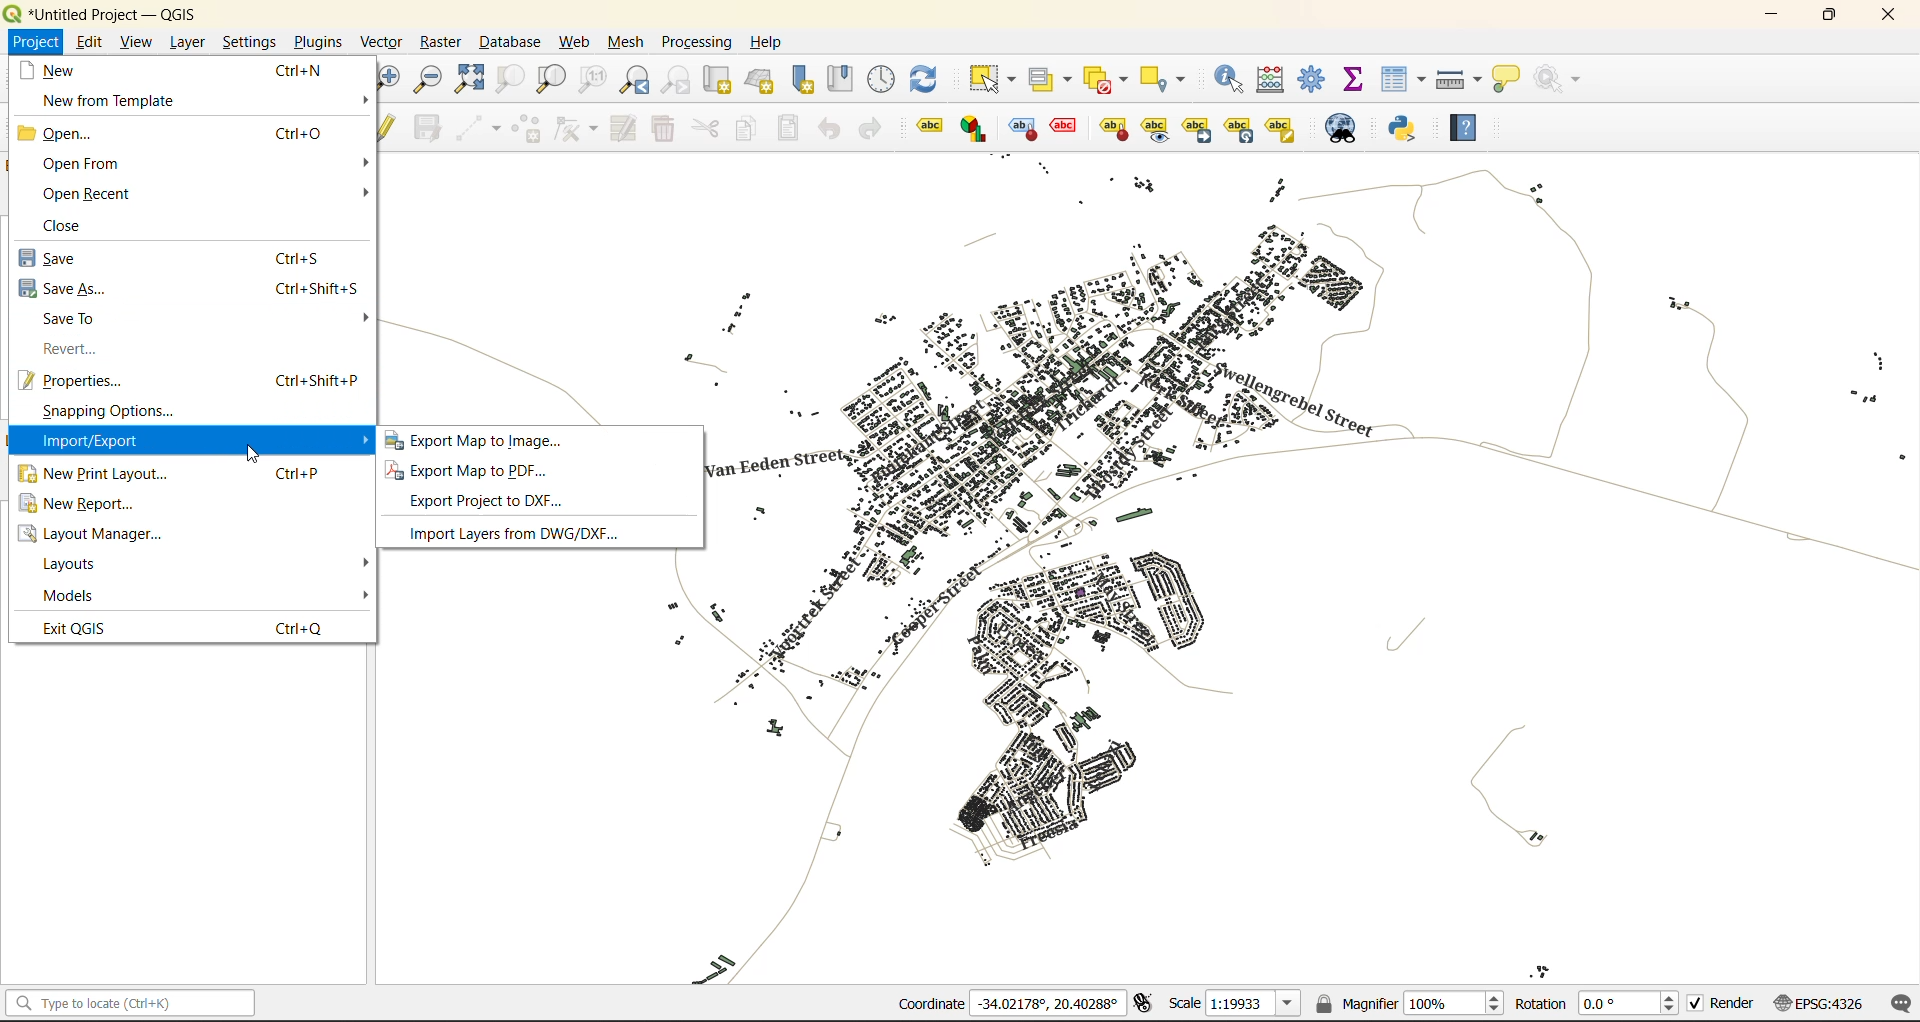 Image resolution: width=1920 pixels, height=1022 pixels. Describe the element at coordinates (89, 508) in the screenshot. I see `new report` at that location.